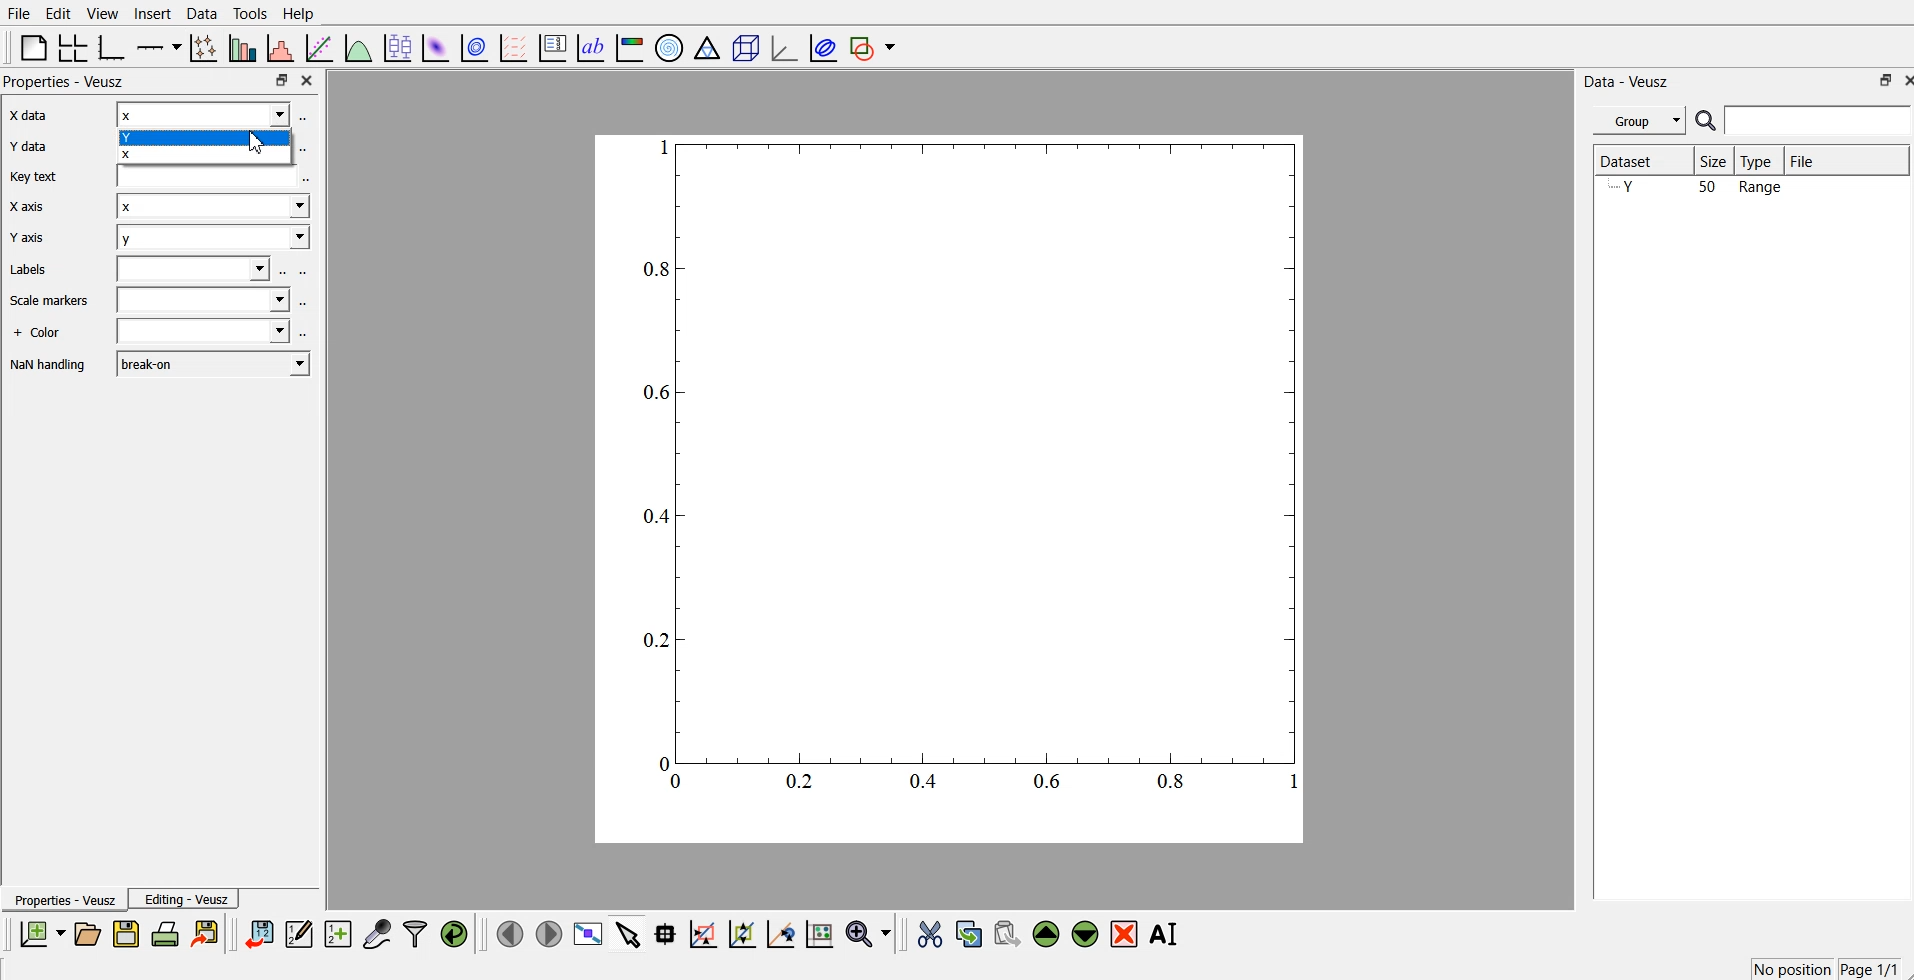 The width and height of the screenshot is (1914, 980). What do you see at coordinates (300, 935) in the screenshot?
I see `edit and enter datapoints` at bounding box center [300, 935].